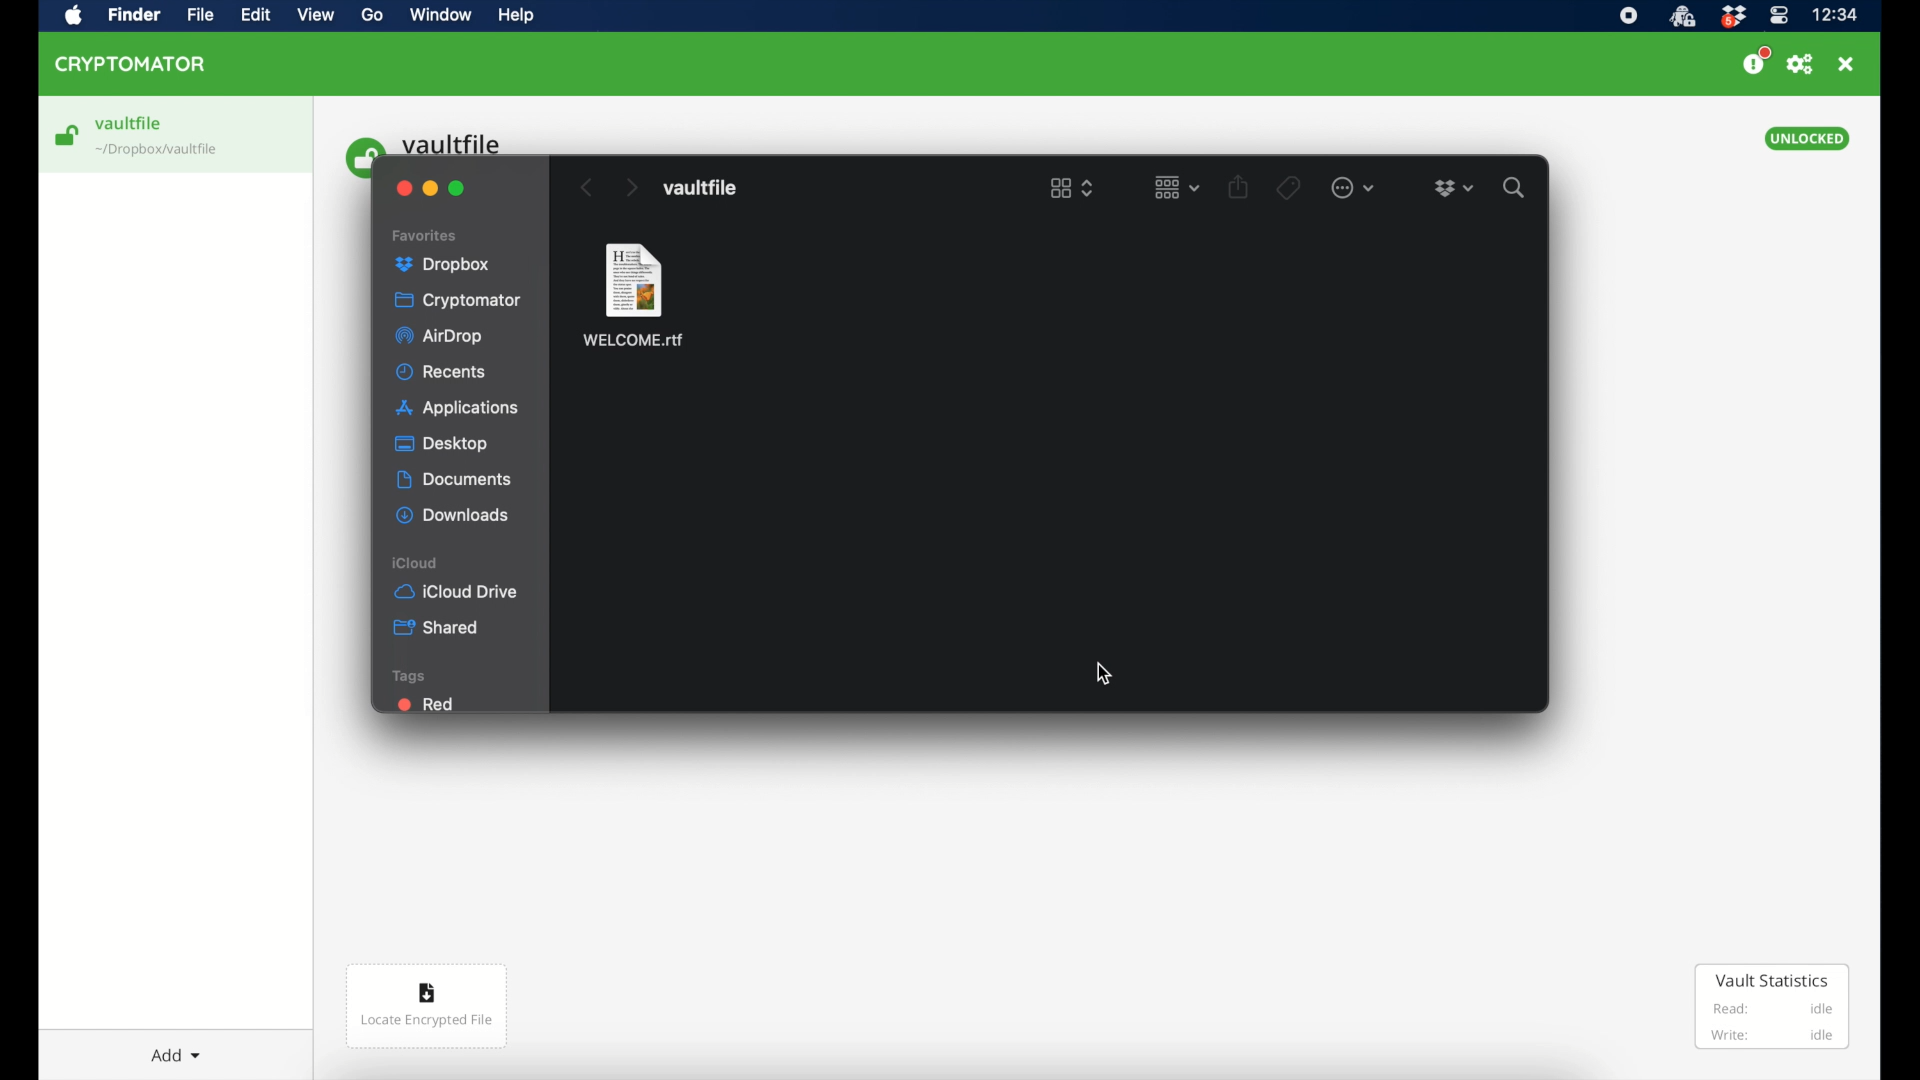 The width and height of the screenshot is (1920, 1080). What do you see at coordinates (1518, 188) in the screenshot?
I see `search` at bounding box center [1518, 188].